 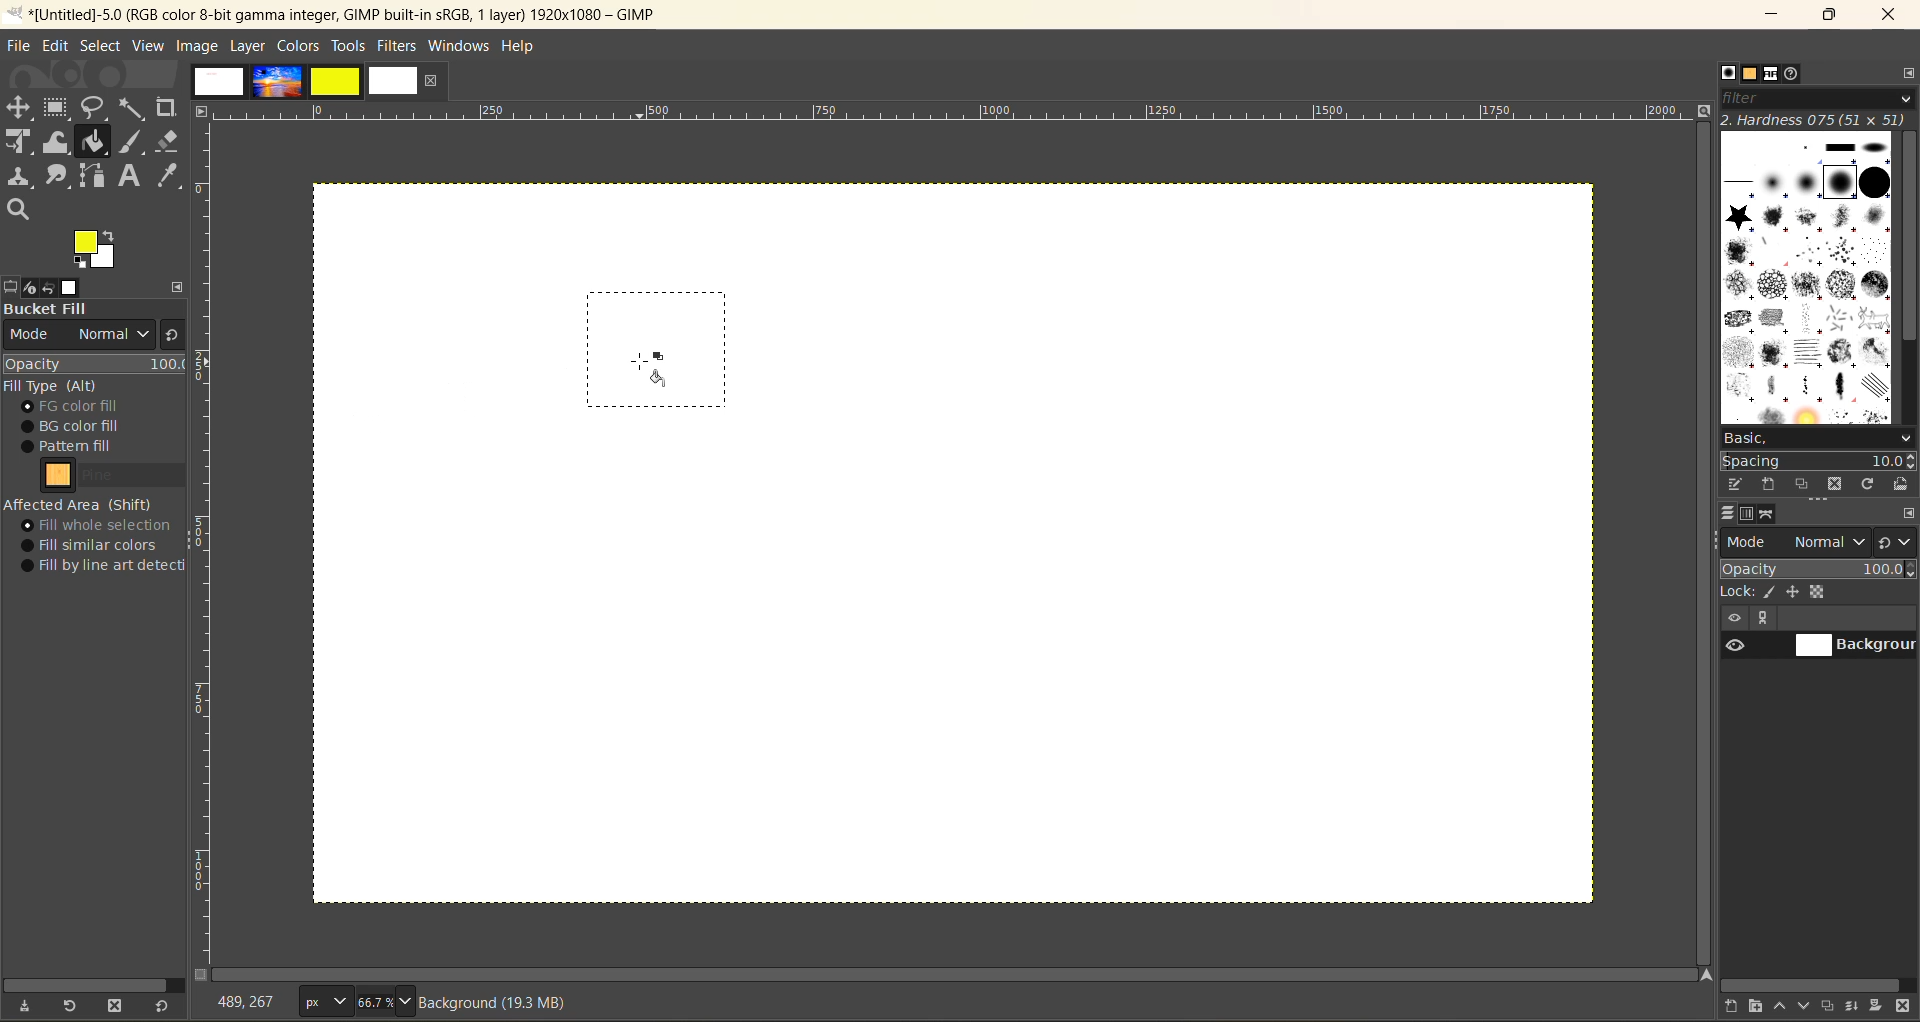 I want to click on mode , so click(x=77, y=338).